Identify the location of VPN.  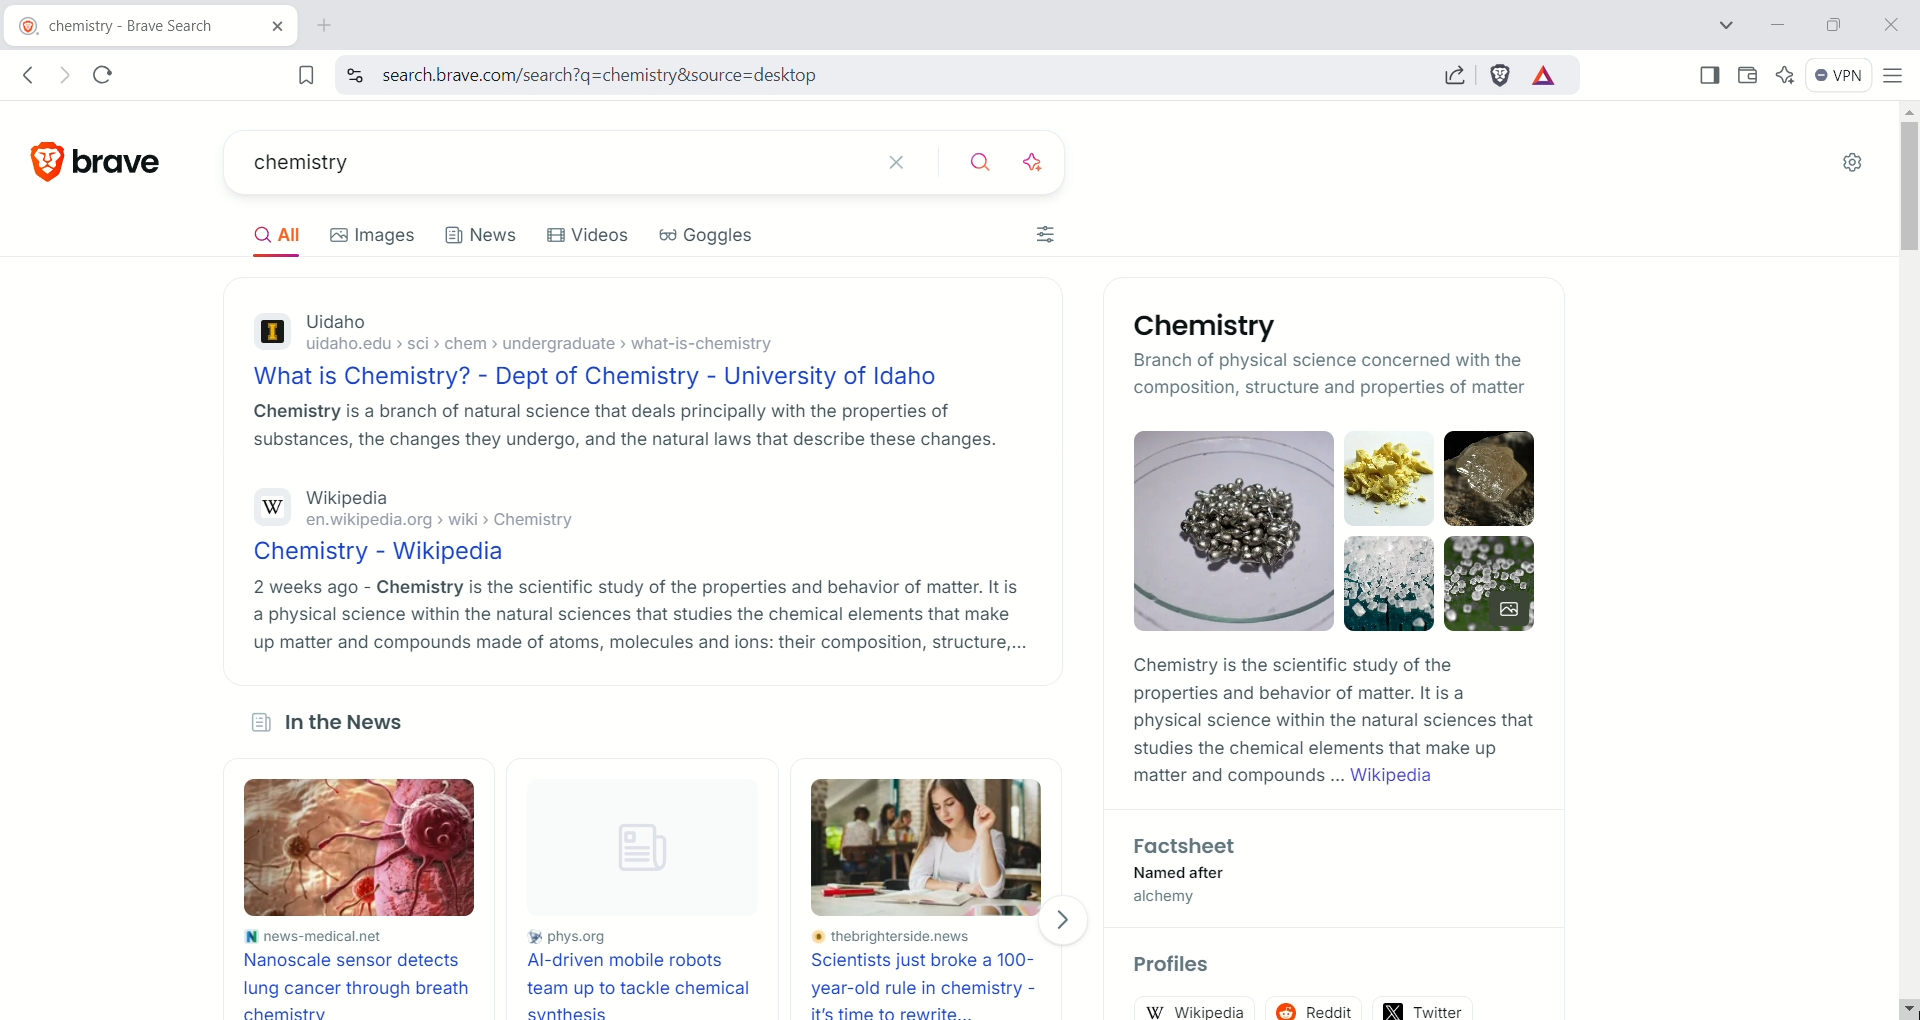
(1834, 73).